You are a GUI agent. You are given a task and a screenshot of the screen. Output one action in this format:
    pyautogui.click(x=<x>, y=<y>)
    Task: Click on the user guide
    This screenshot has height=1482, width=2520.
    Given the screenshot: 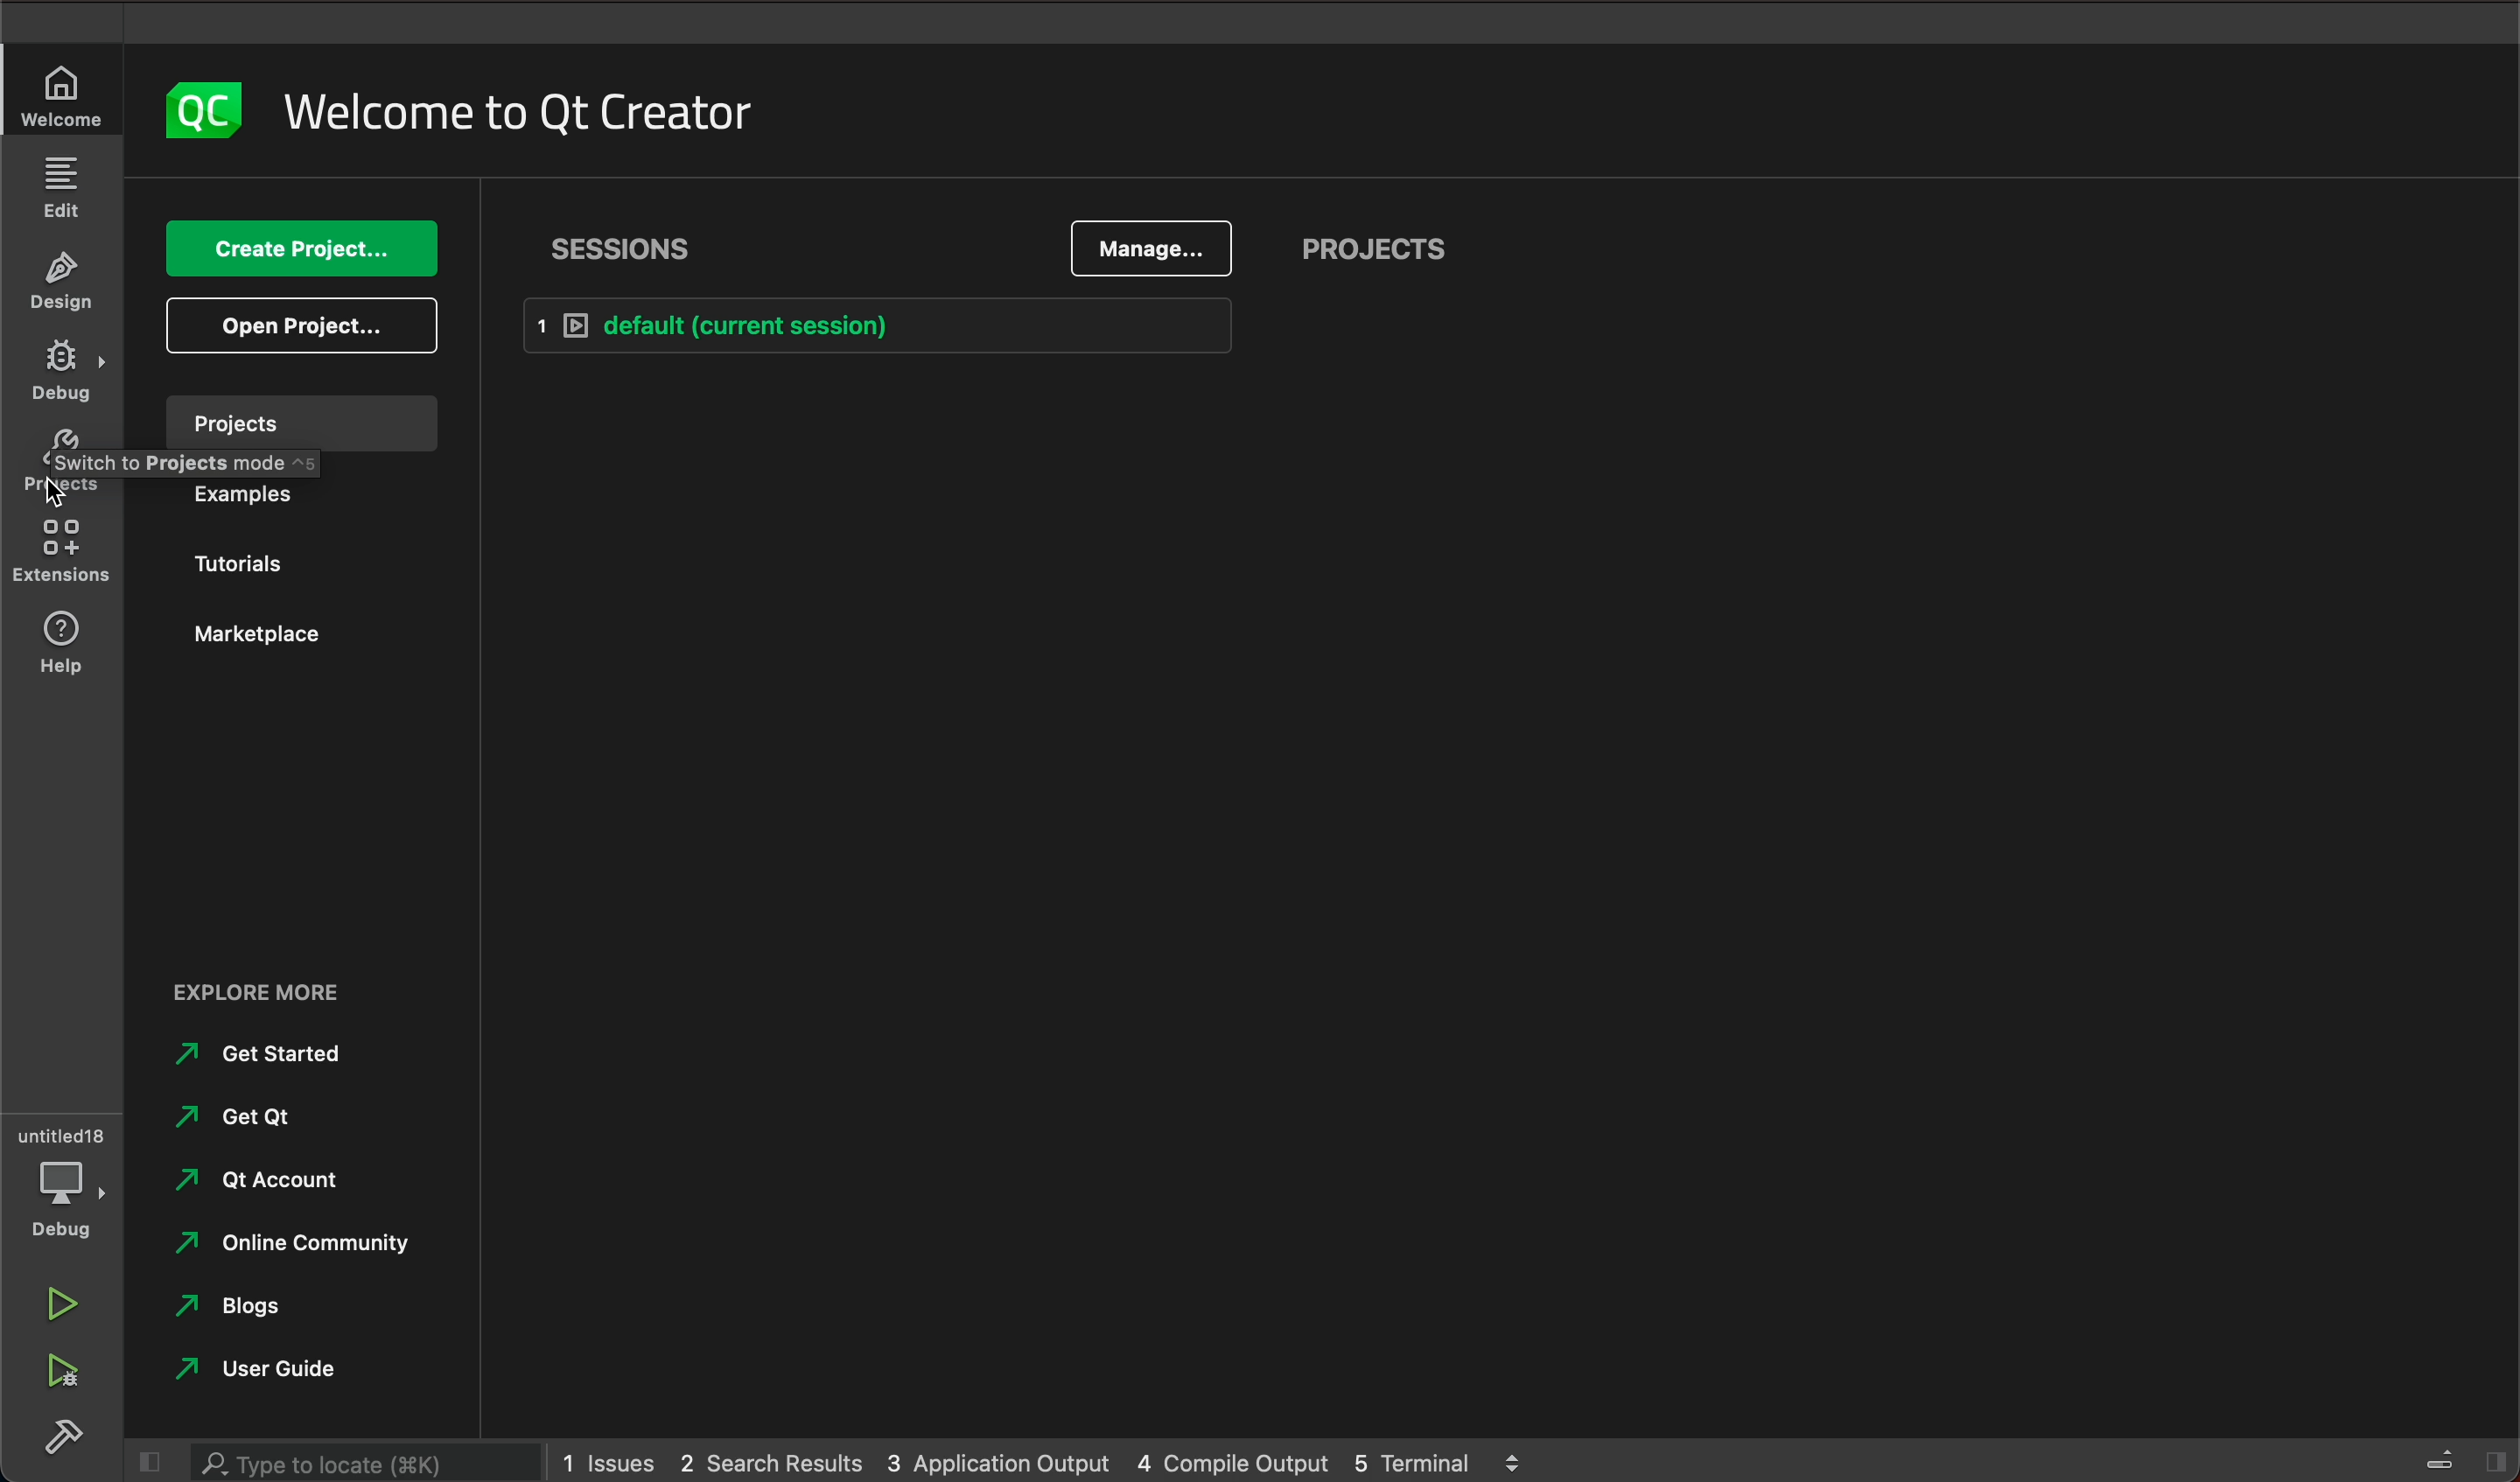 What is the action you would take?
    pyautogui.click(x=265, y=1372)
    